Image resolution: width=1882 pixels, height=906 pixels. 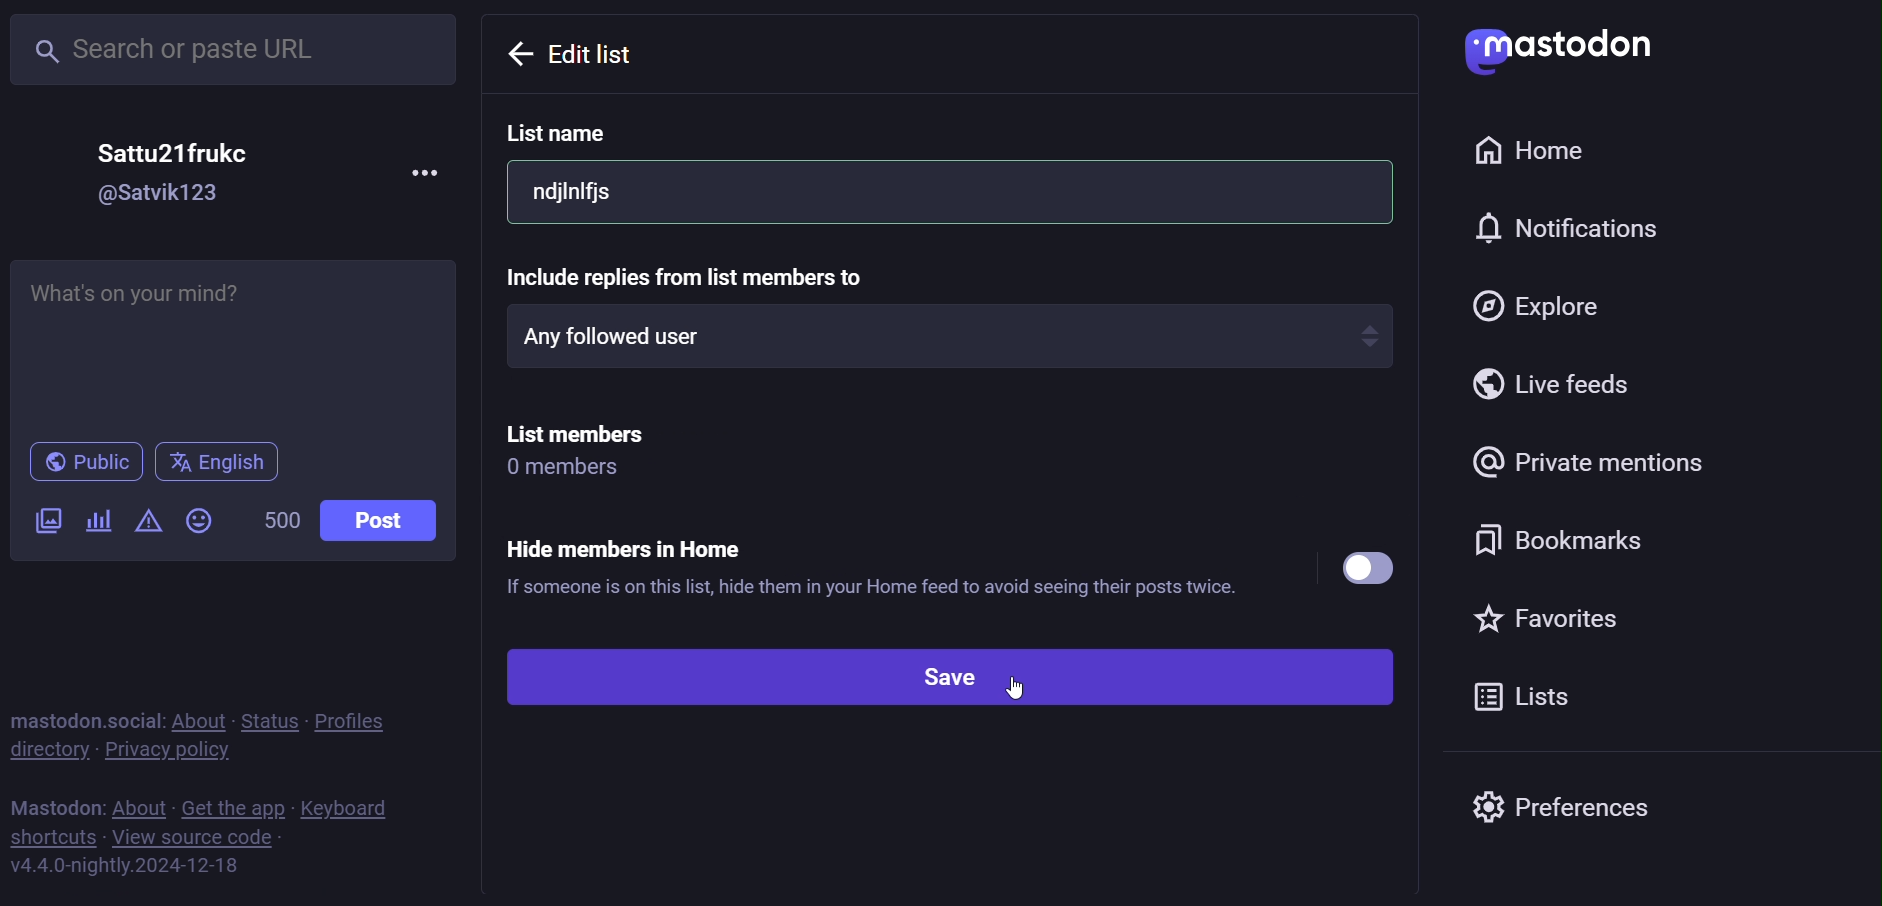 I want to click on save, so click(x=928, y=677).